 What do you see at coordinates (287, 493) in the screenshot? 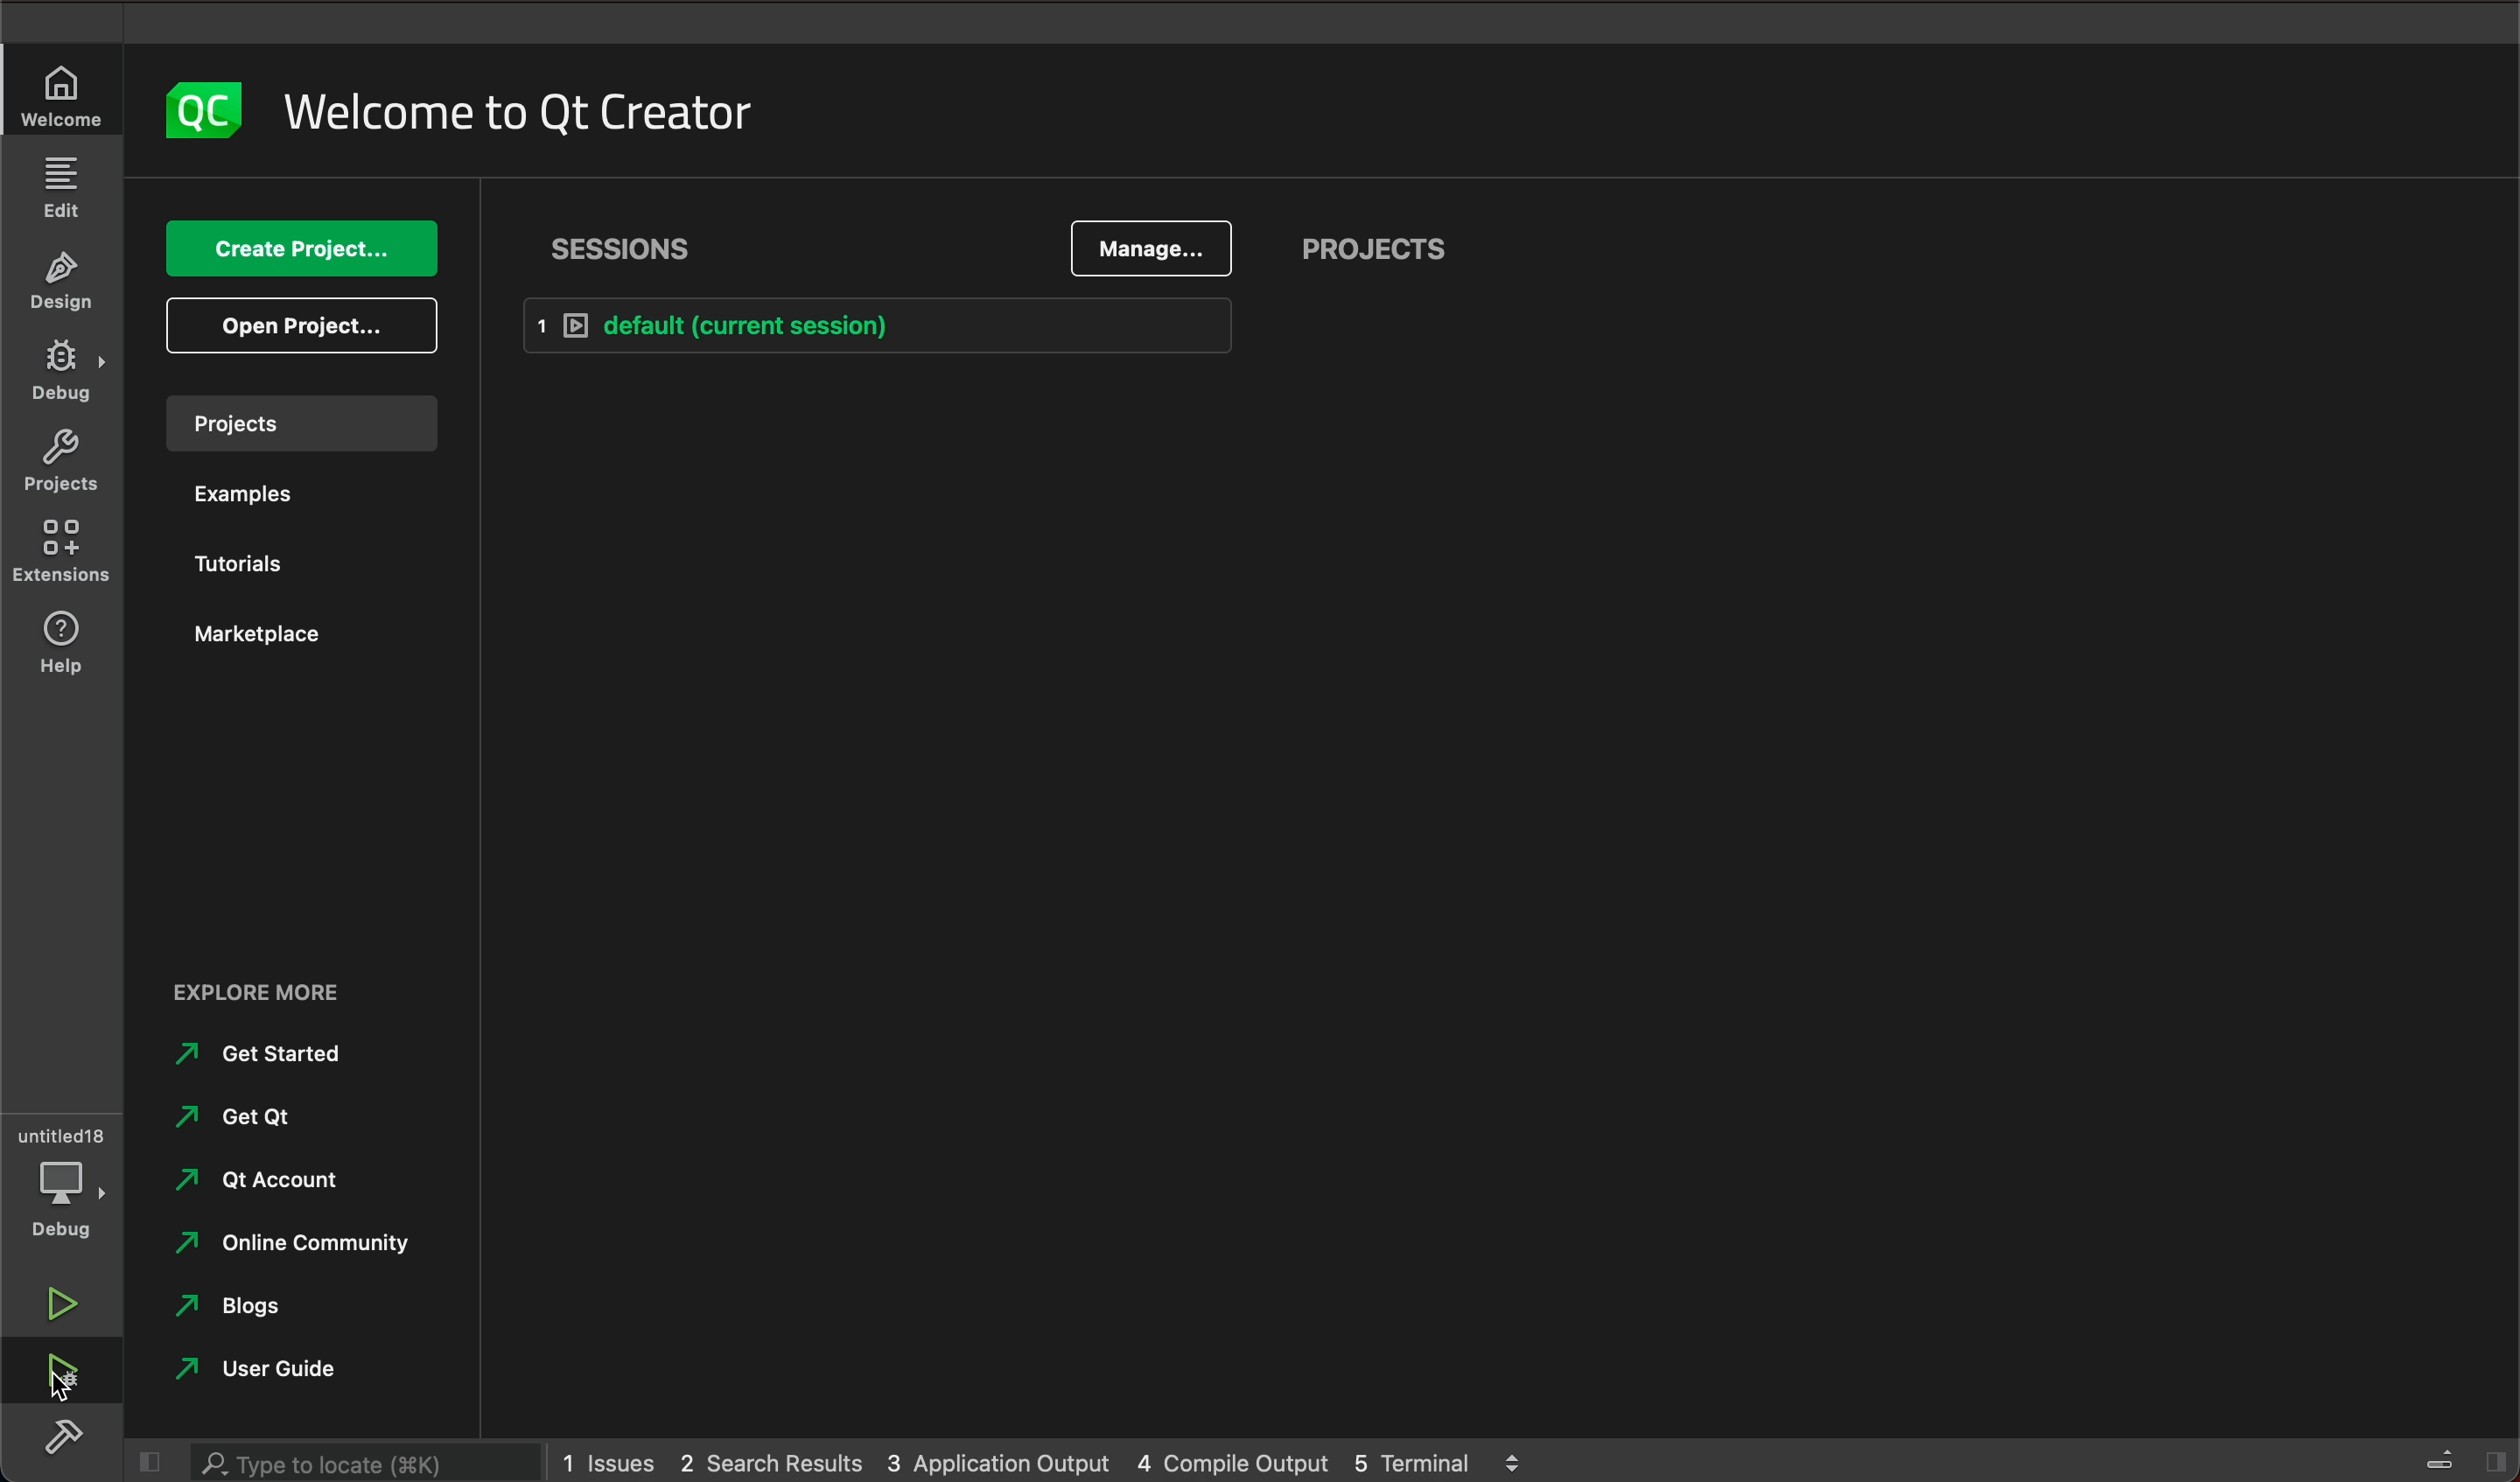
I see `examples` at bounding box center [287, 493].